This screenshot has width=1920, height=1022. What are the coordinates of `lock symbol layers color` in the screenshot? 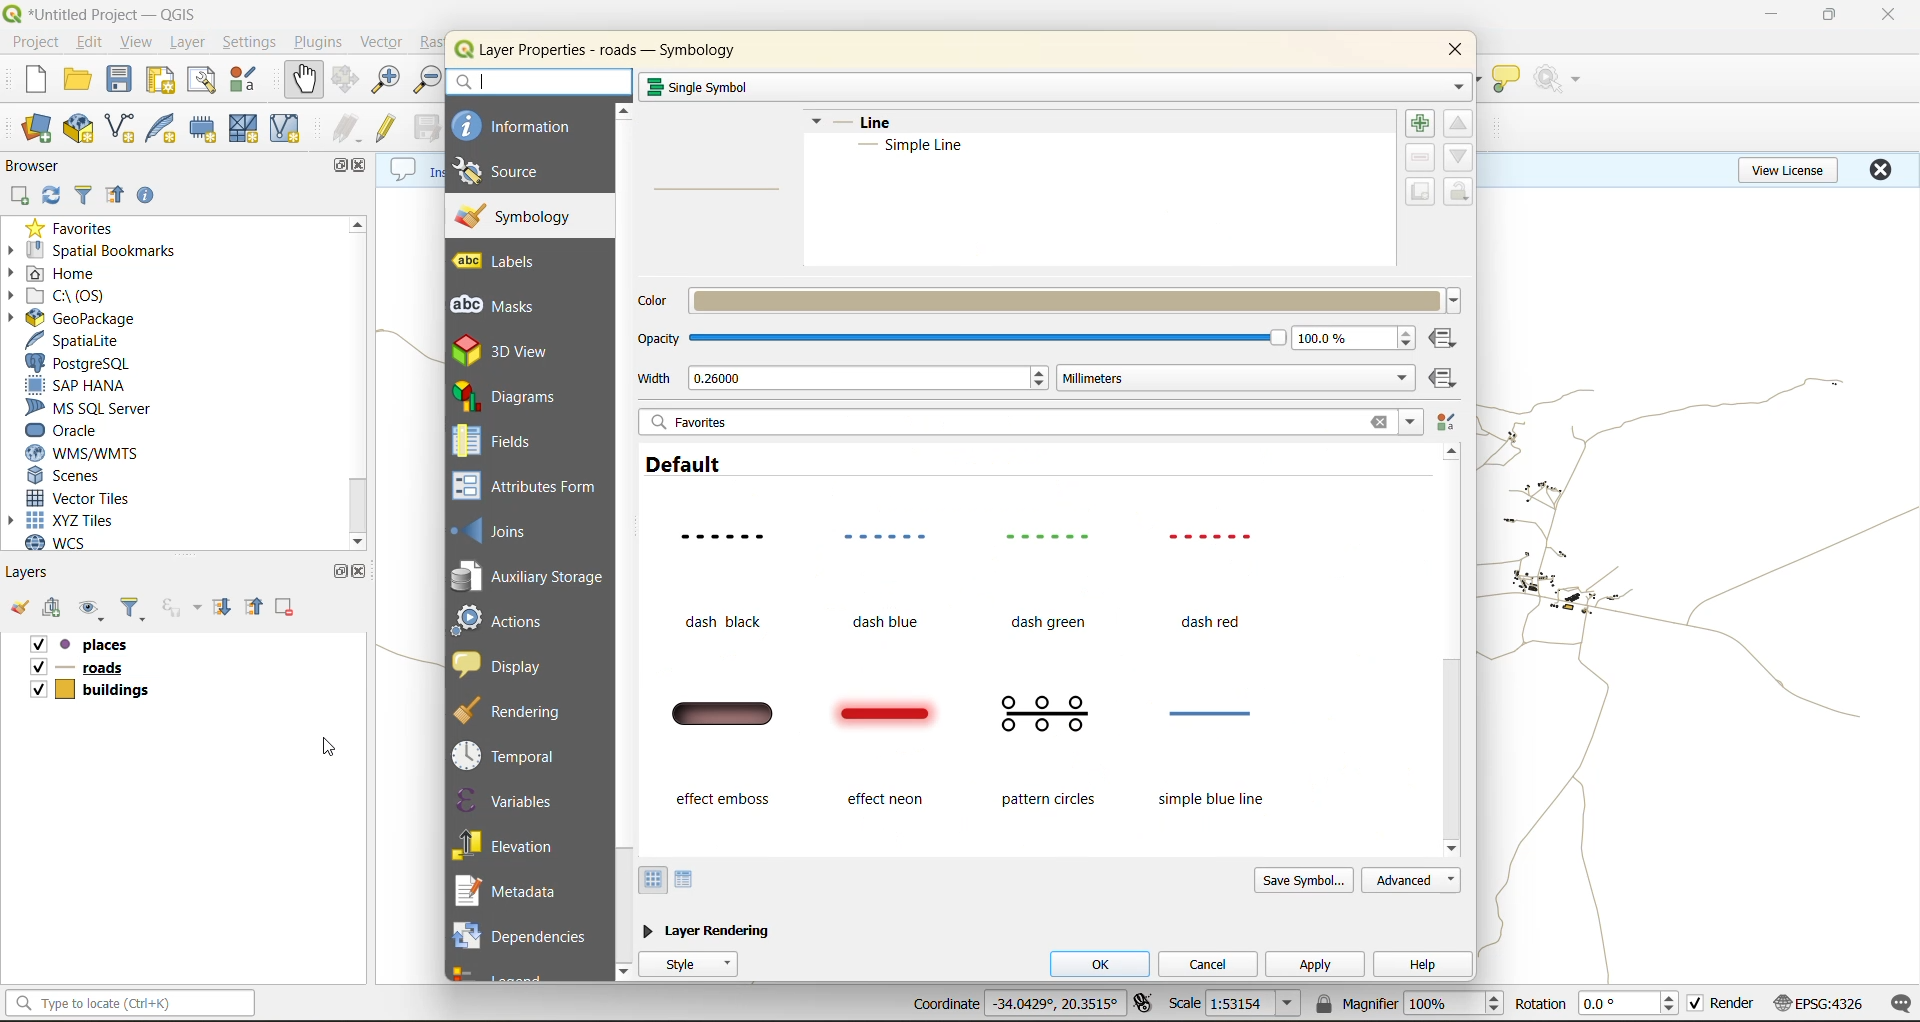 It's located at (1462, 195).